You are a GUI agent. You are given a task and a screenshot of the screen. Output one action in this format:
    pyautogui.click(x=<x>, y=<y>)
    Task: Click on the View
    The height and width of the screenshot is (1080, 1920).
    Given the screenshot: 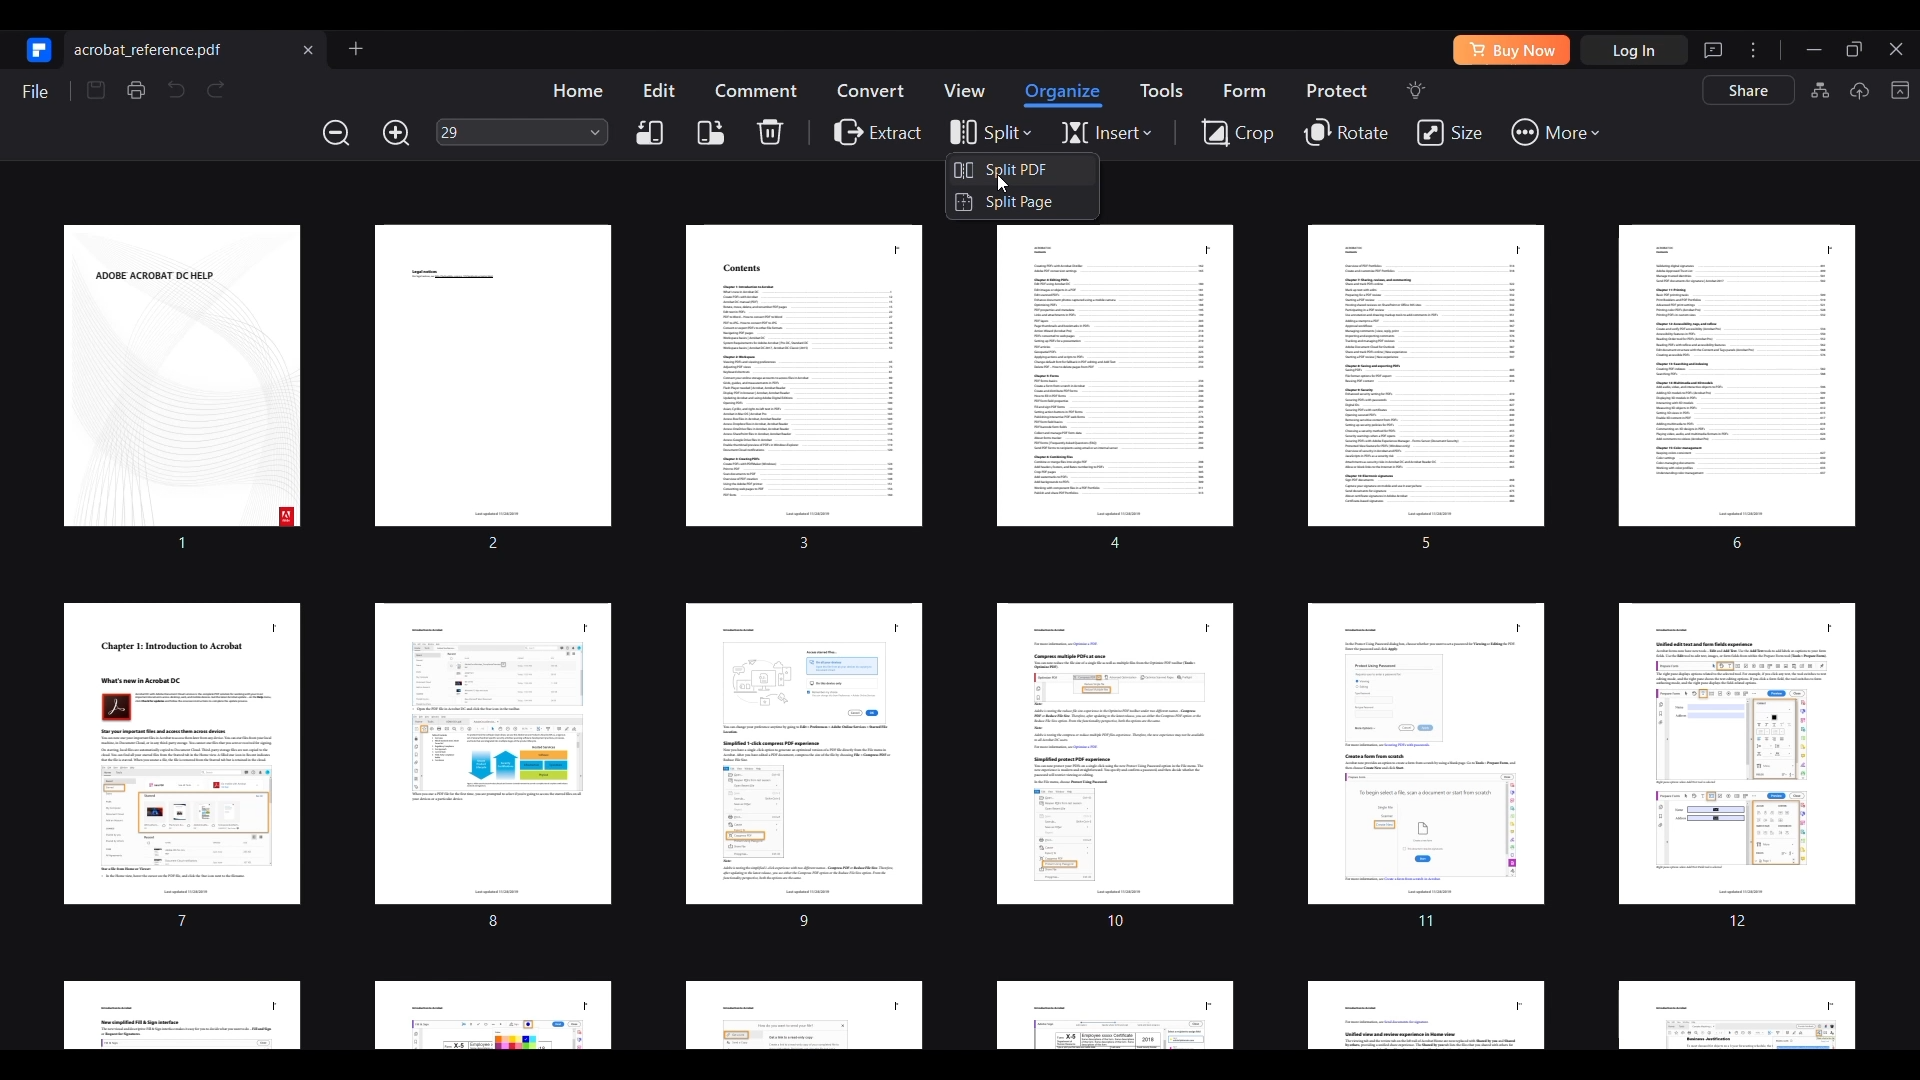 What is the action you would take?
    pyautogui.click(x=963, y=90)
    